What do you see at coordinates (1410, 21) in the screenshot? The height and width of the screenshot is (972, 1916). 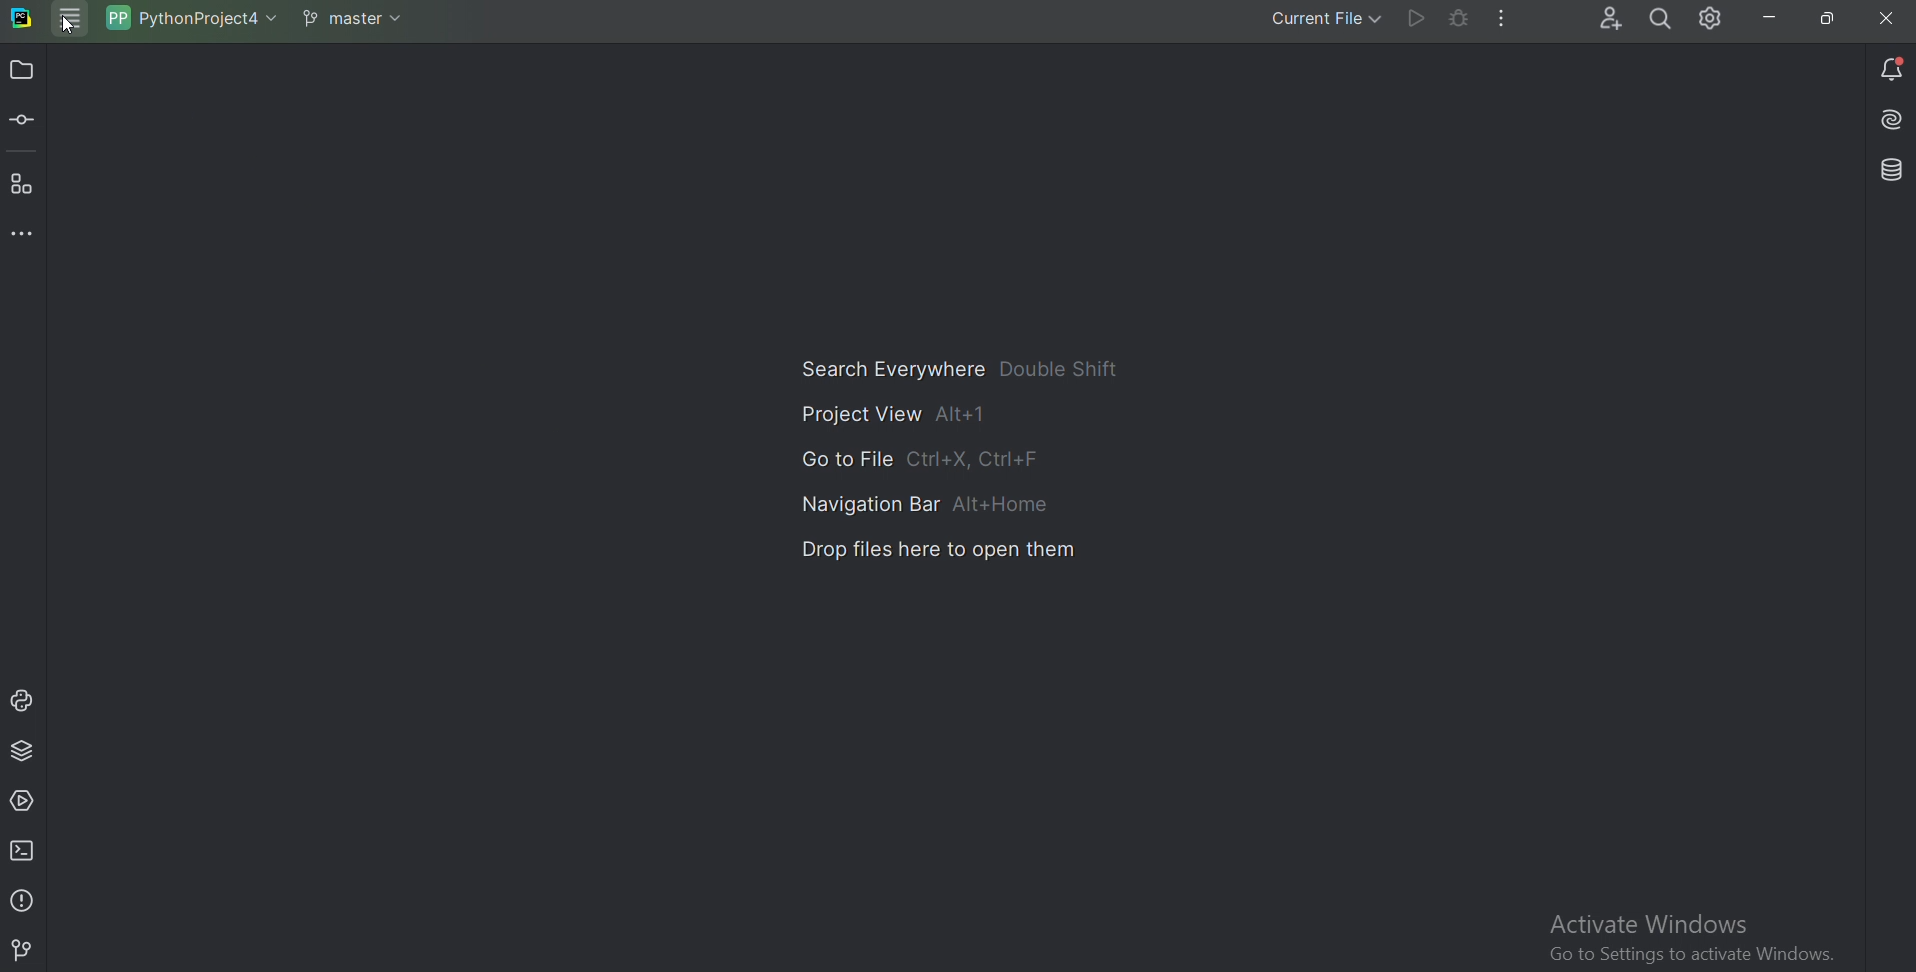 I see `Run` at bounding box center [1410, 21].